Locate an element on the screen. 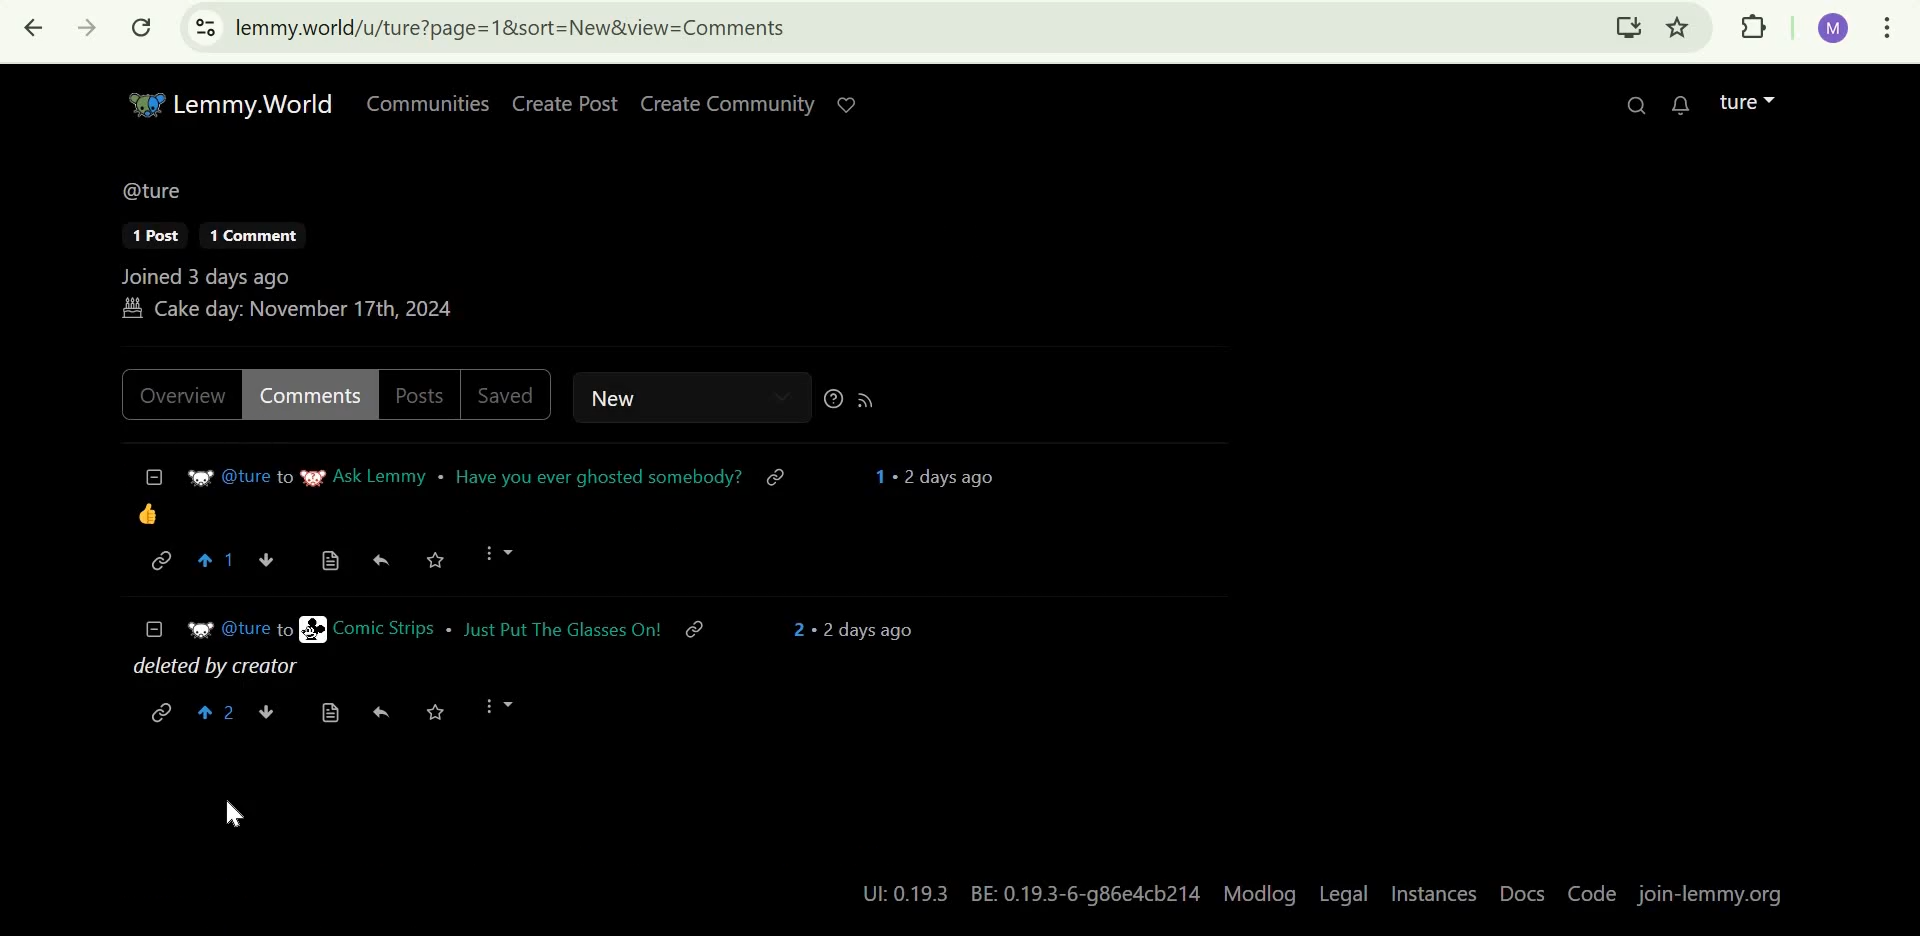 The image size is (1920, 936). create post is located at coordinates (563, 104).